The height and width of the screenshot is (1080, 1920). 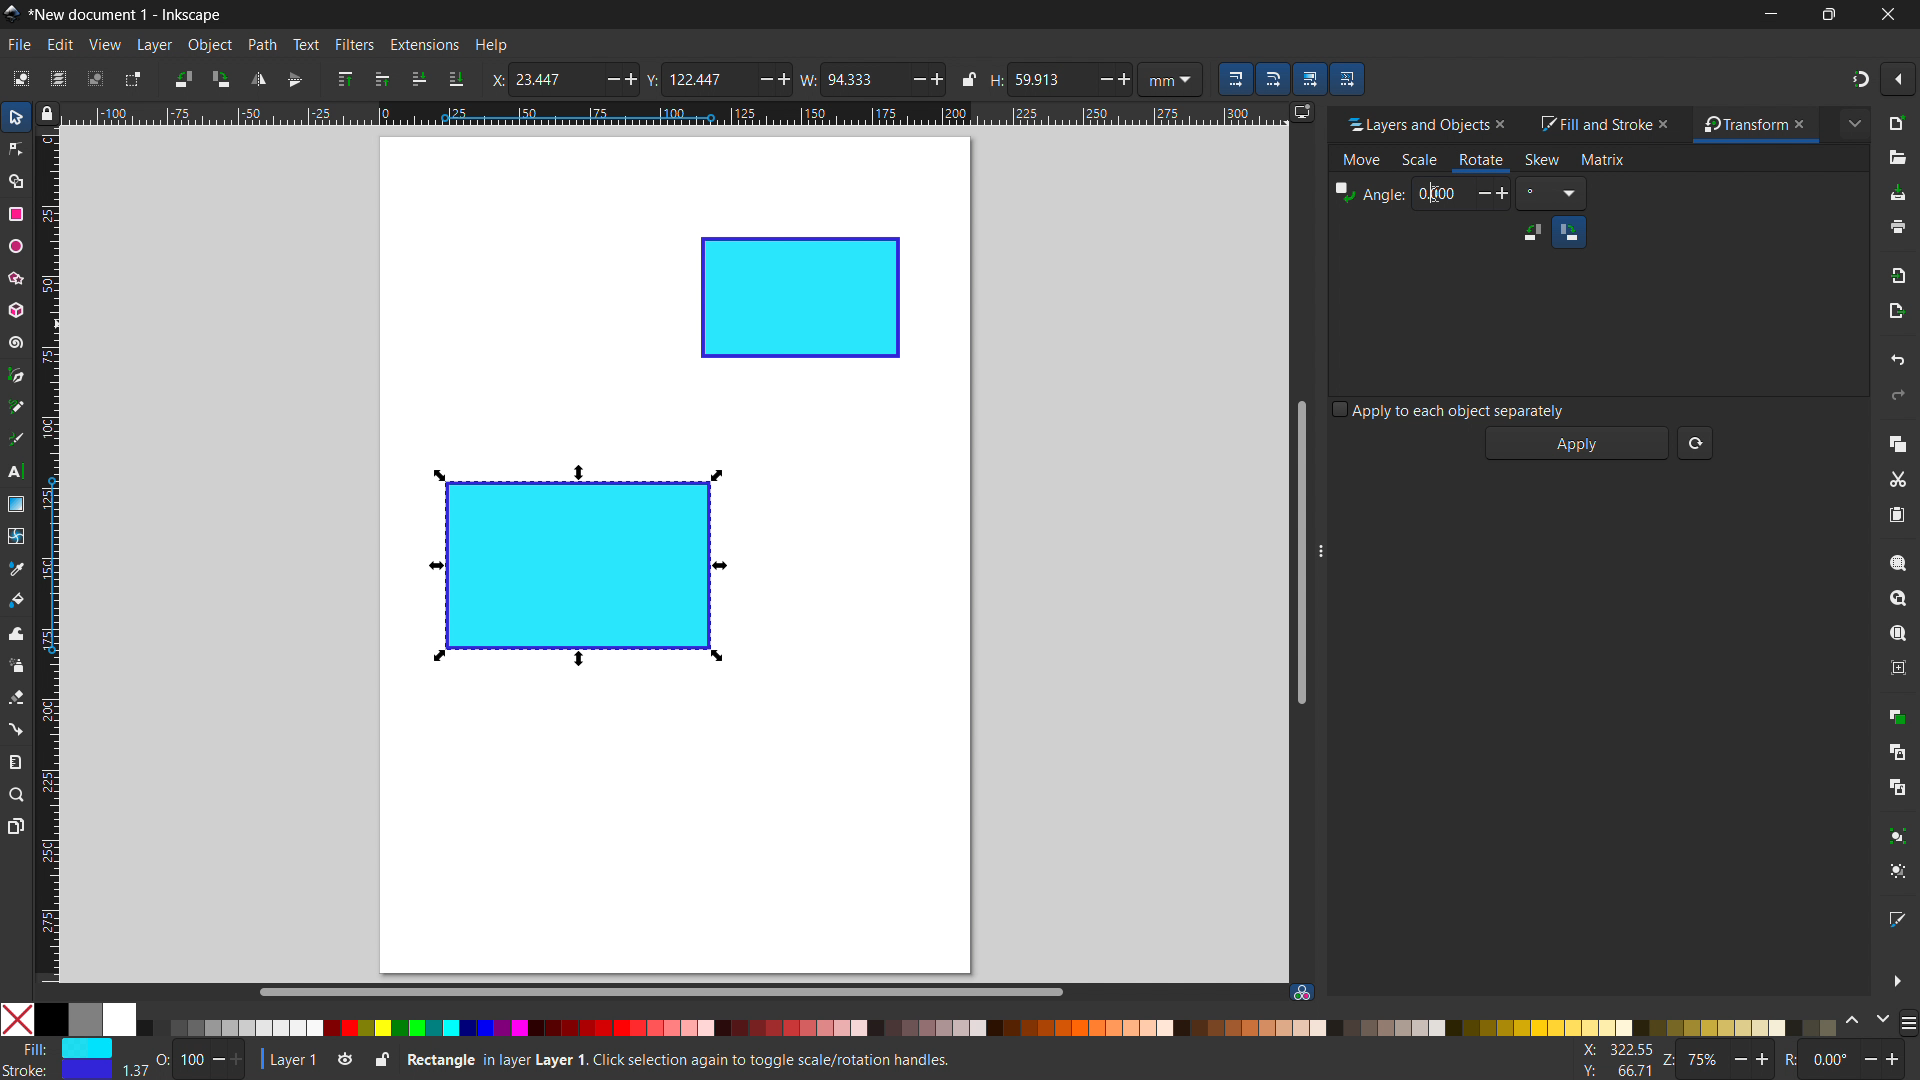 I want to click on ungroup, so click(x=1900, y=871).